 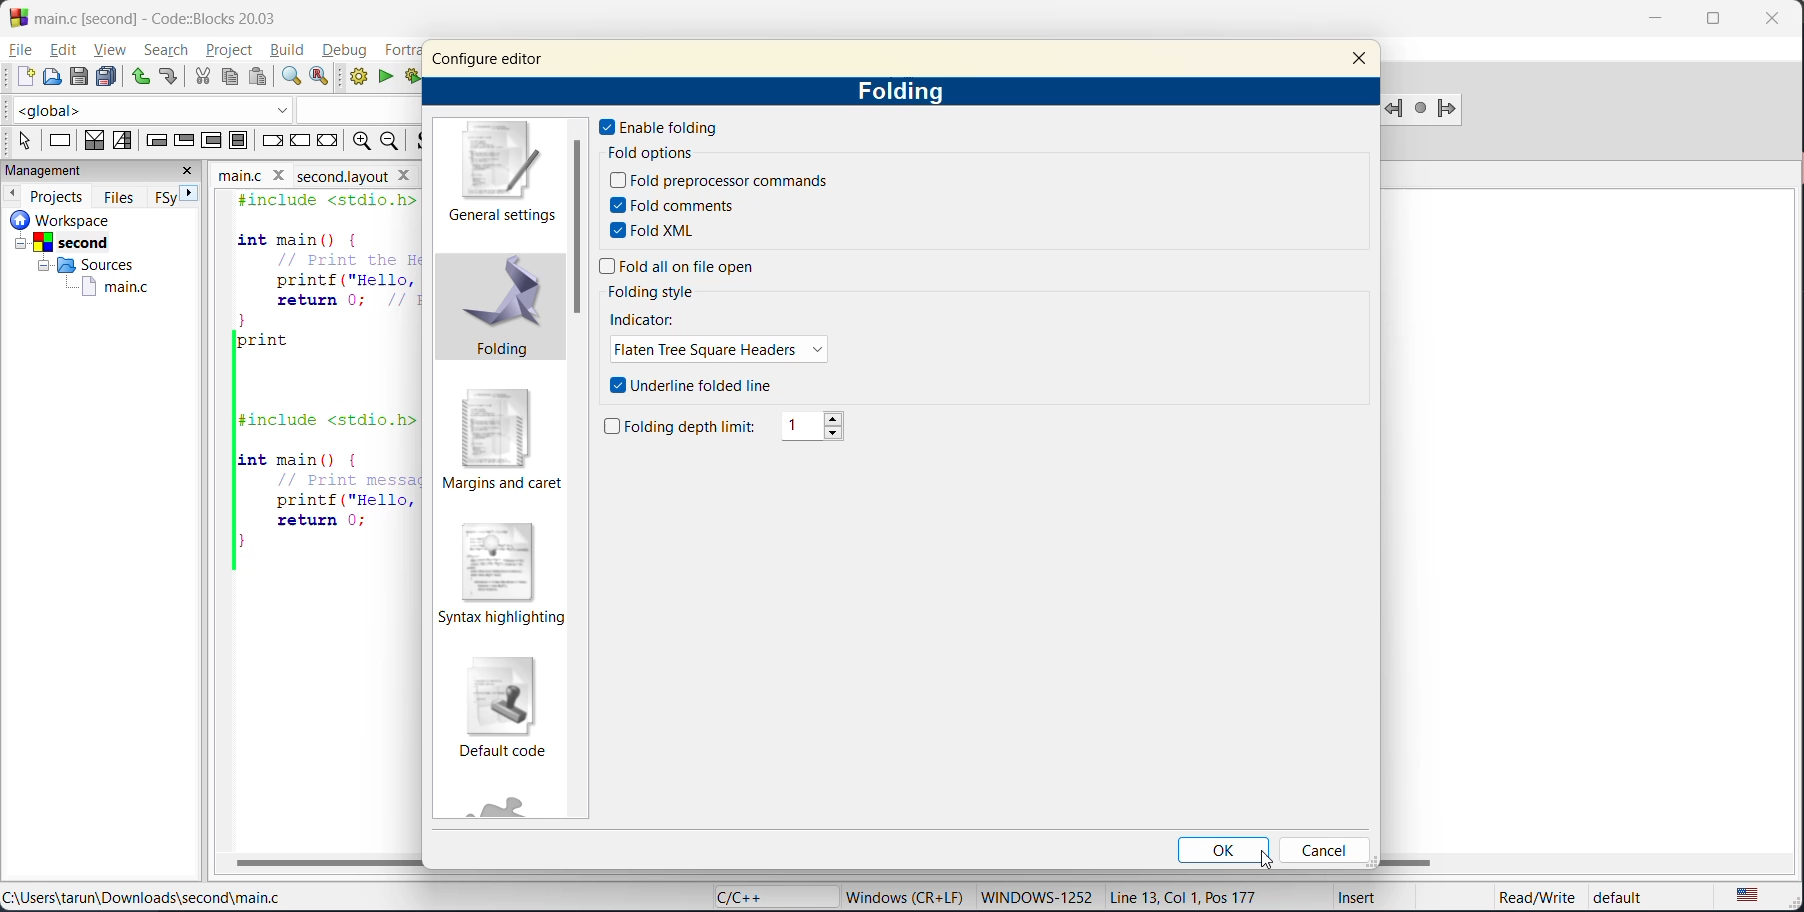 What do you see at coordinates (274, 141) in the screenshot?
I see `break instruction` at bounding box center [274, 141].